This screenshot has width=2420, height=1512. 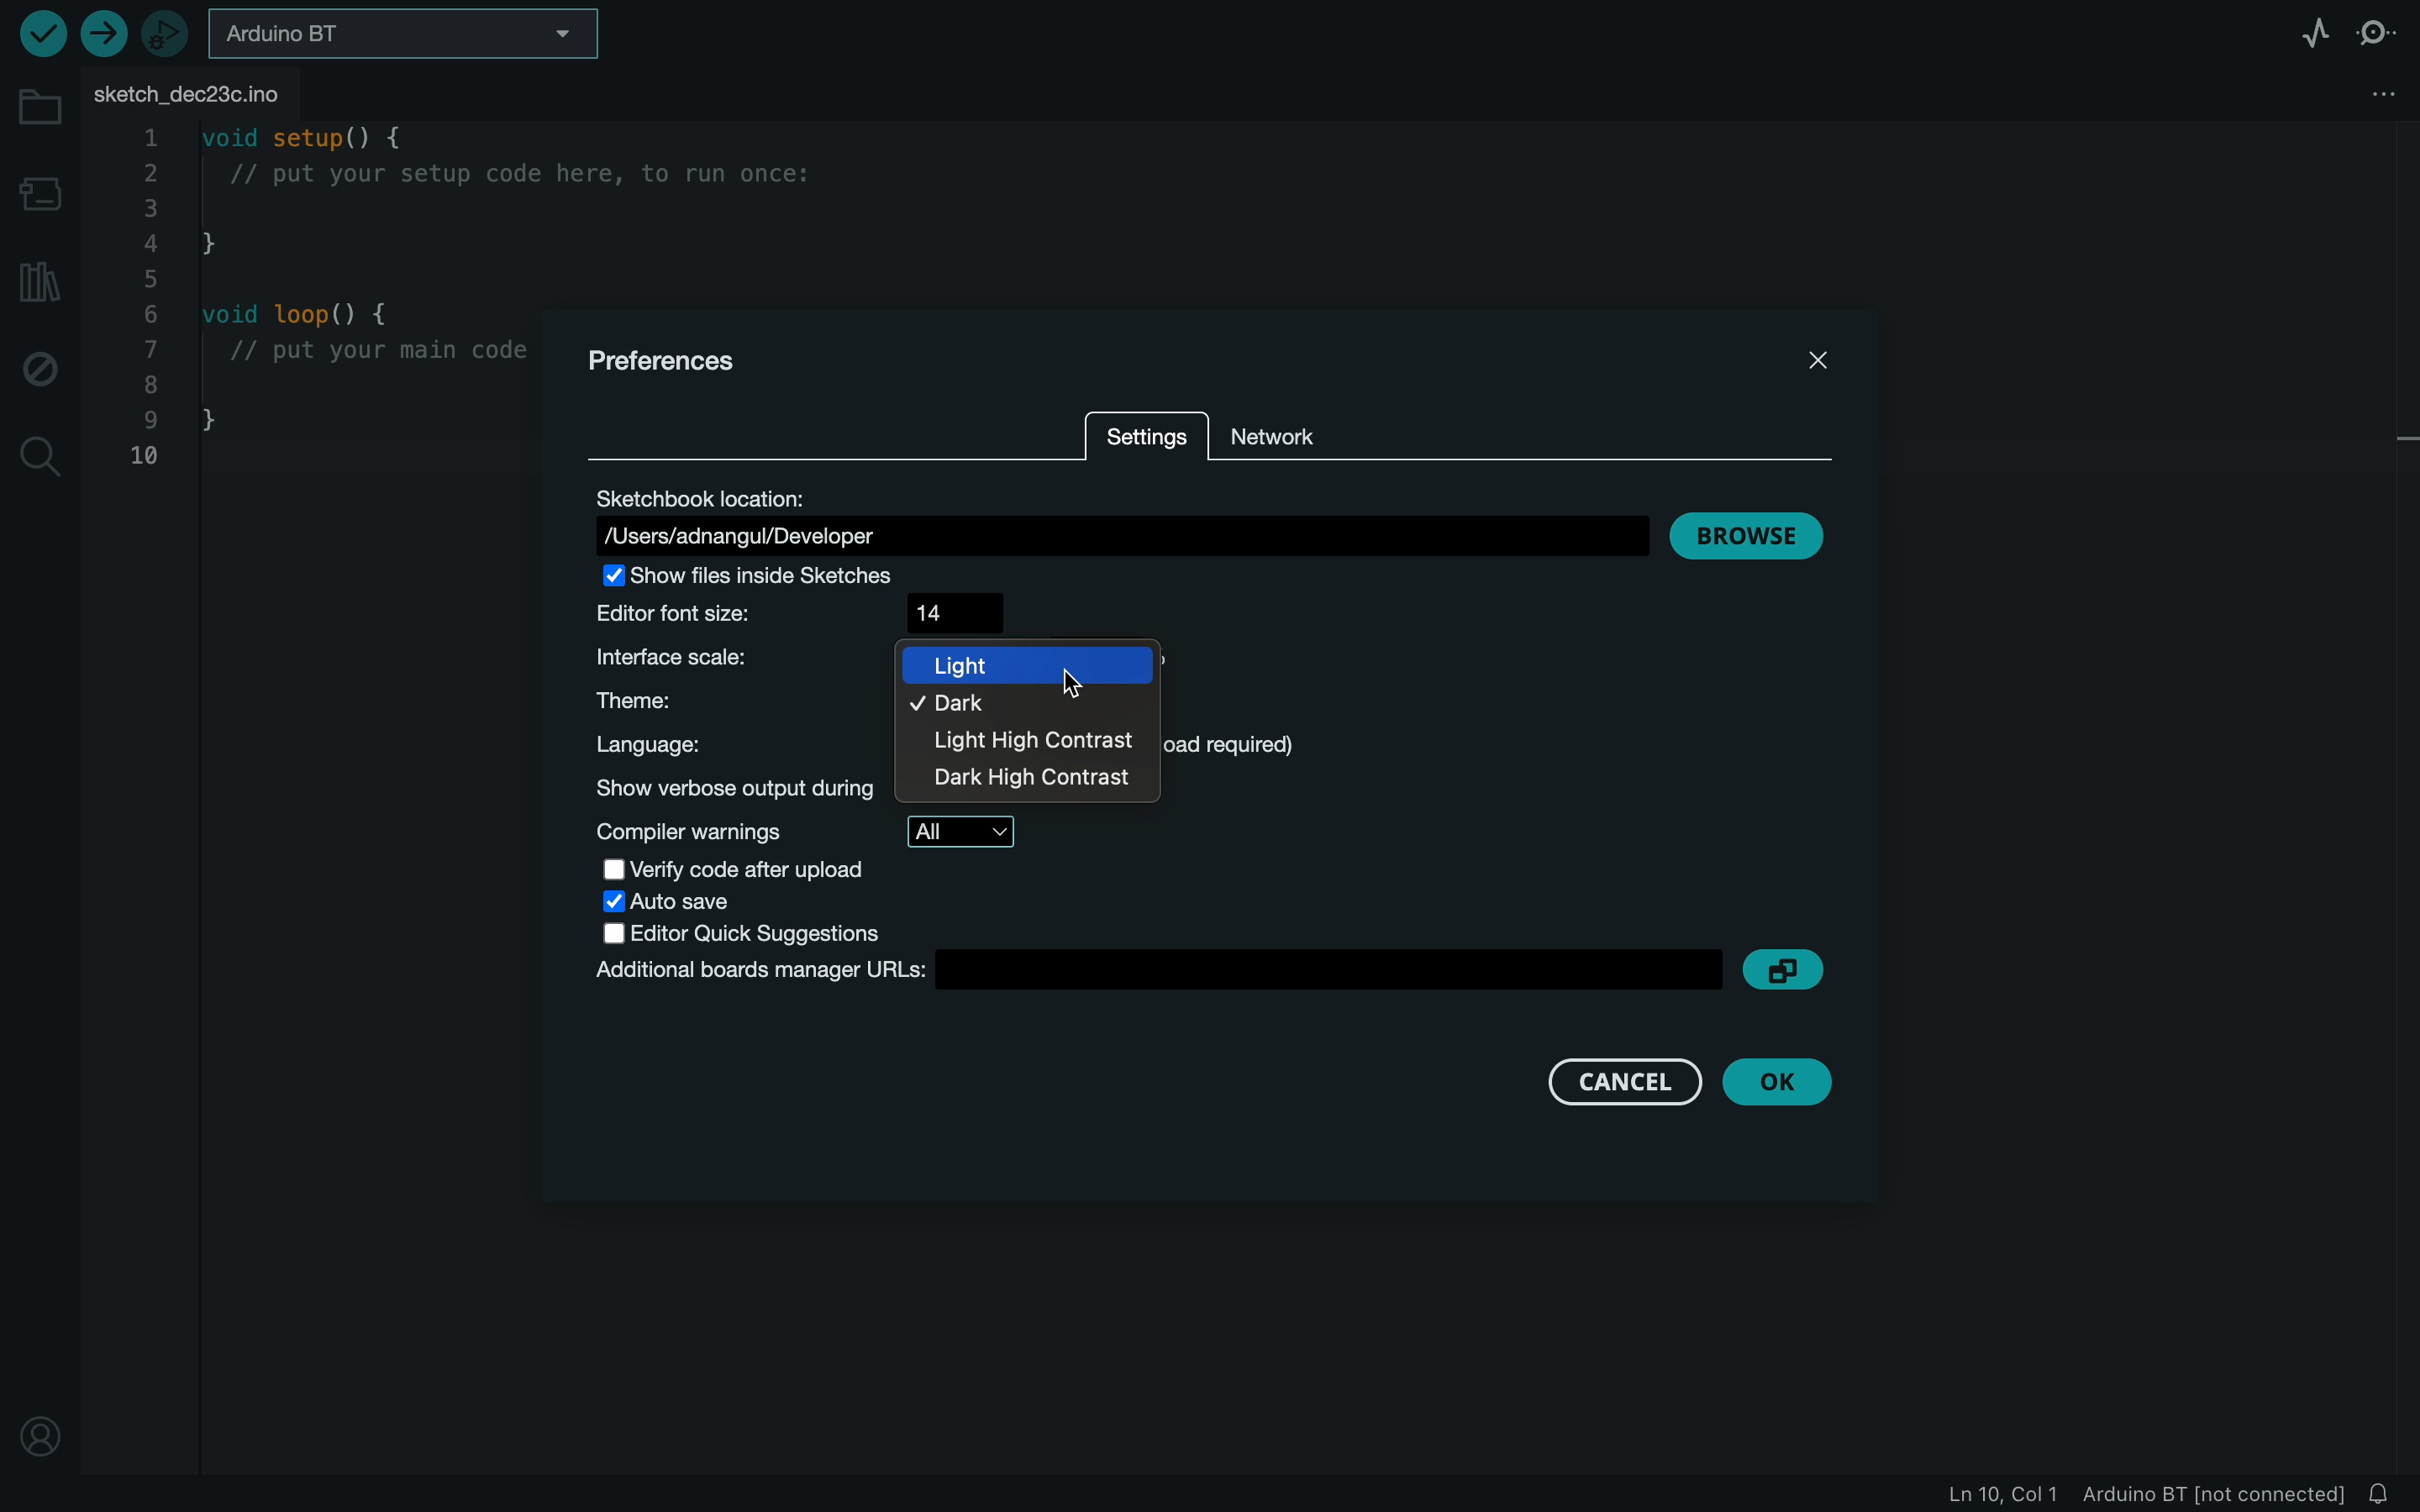 I want to click on show output, so click(x=737, y=788).